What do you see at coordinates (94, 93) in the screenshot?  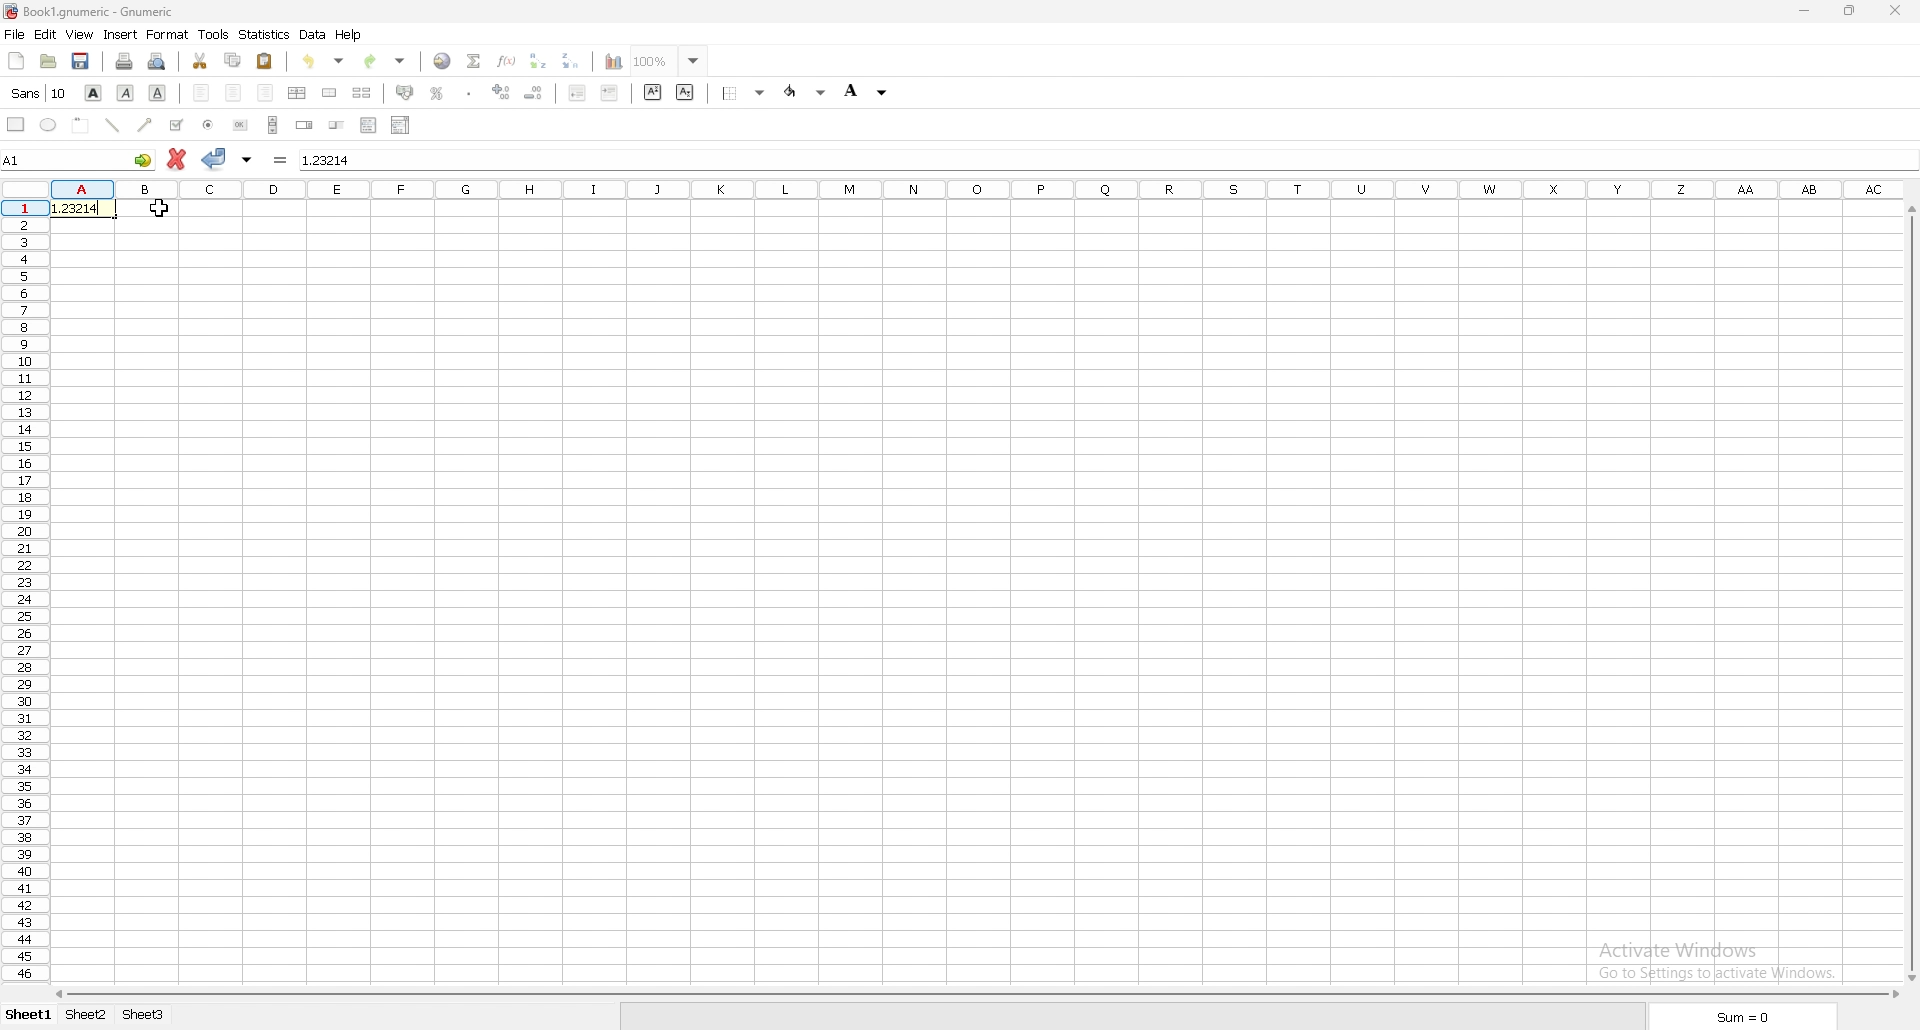 I see `bold` at bounding box center [94, 93].